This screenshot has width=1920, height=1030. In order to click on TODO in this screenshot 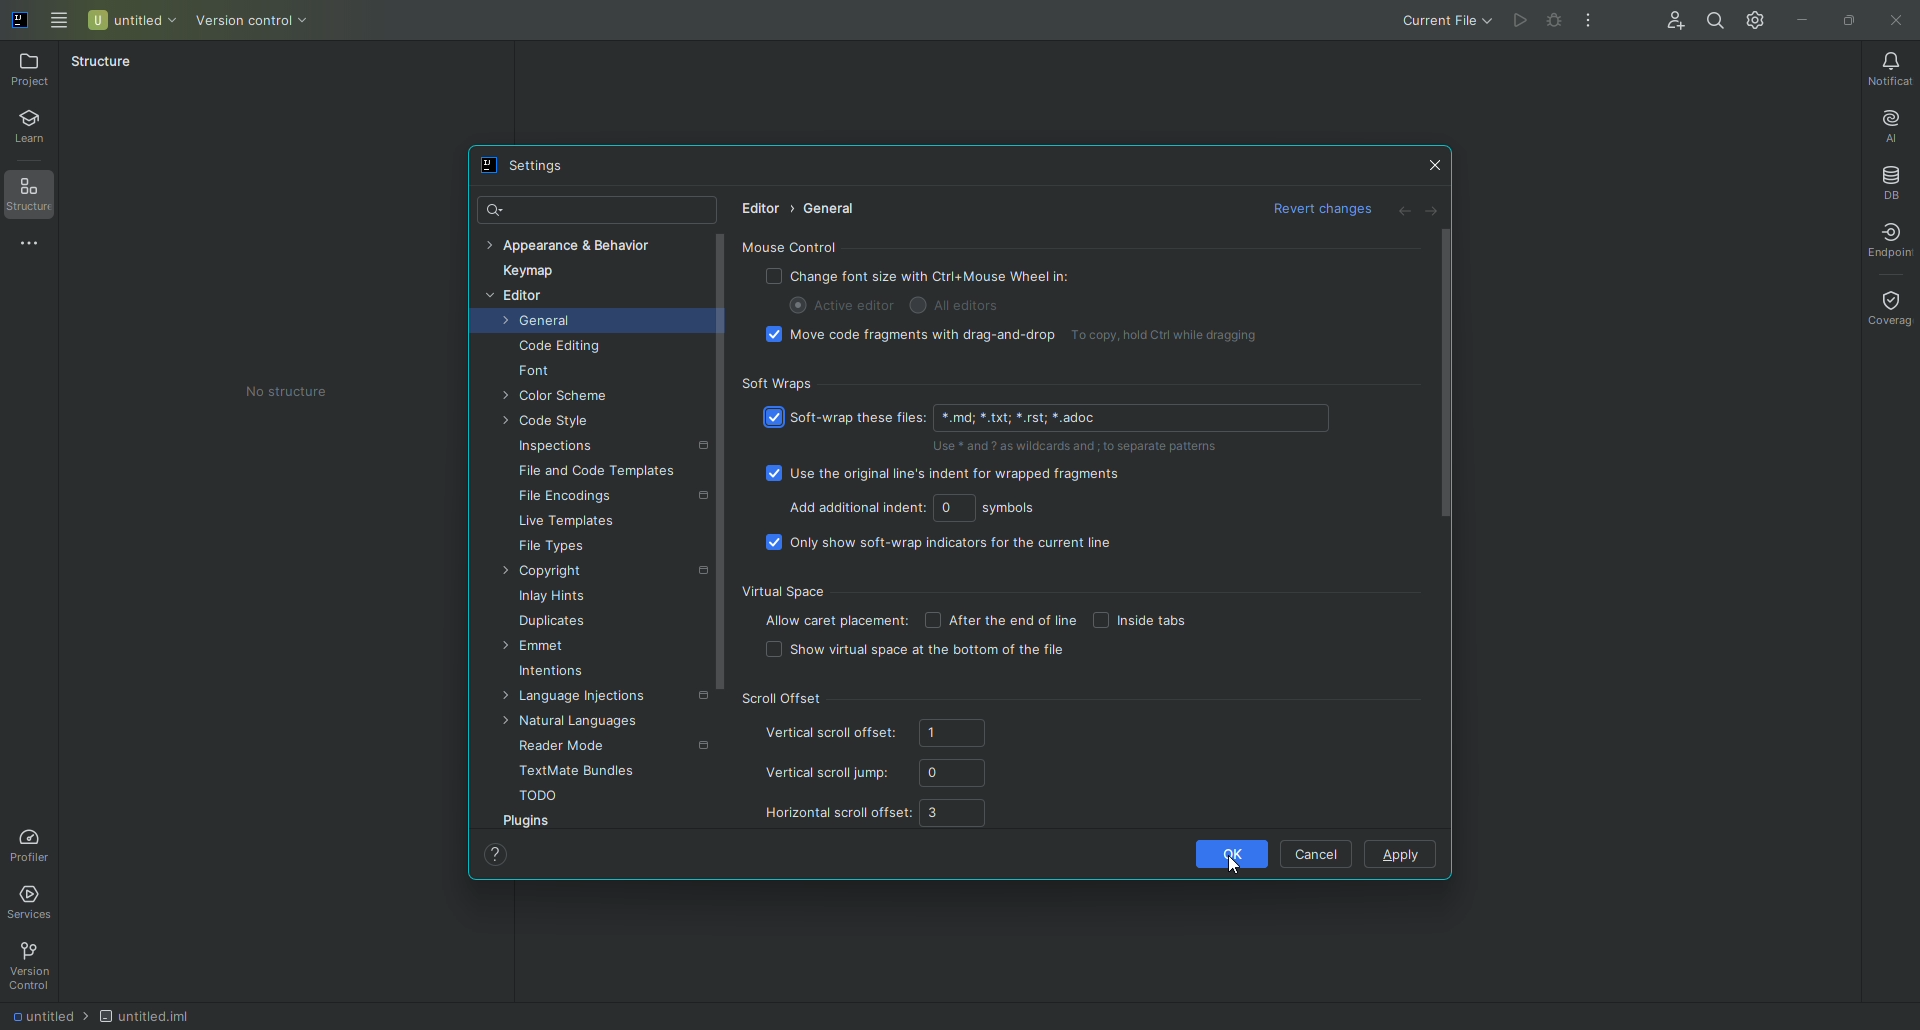, I will do `click(540, 795)`.